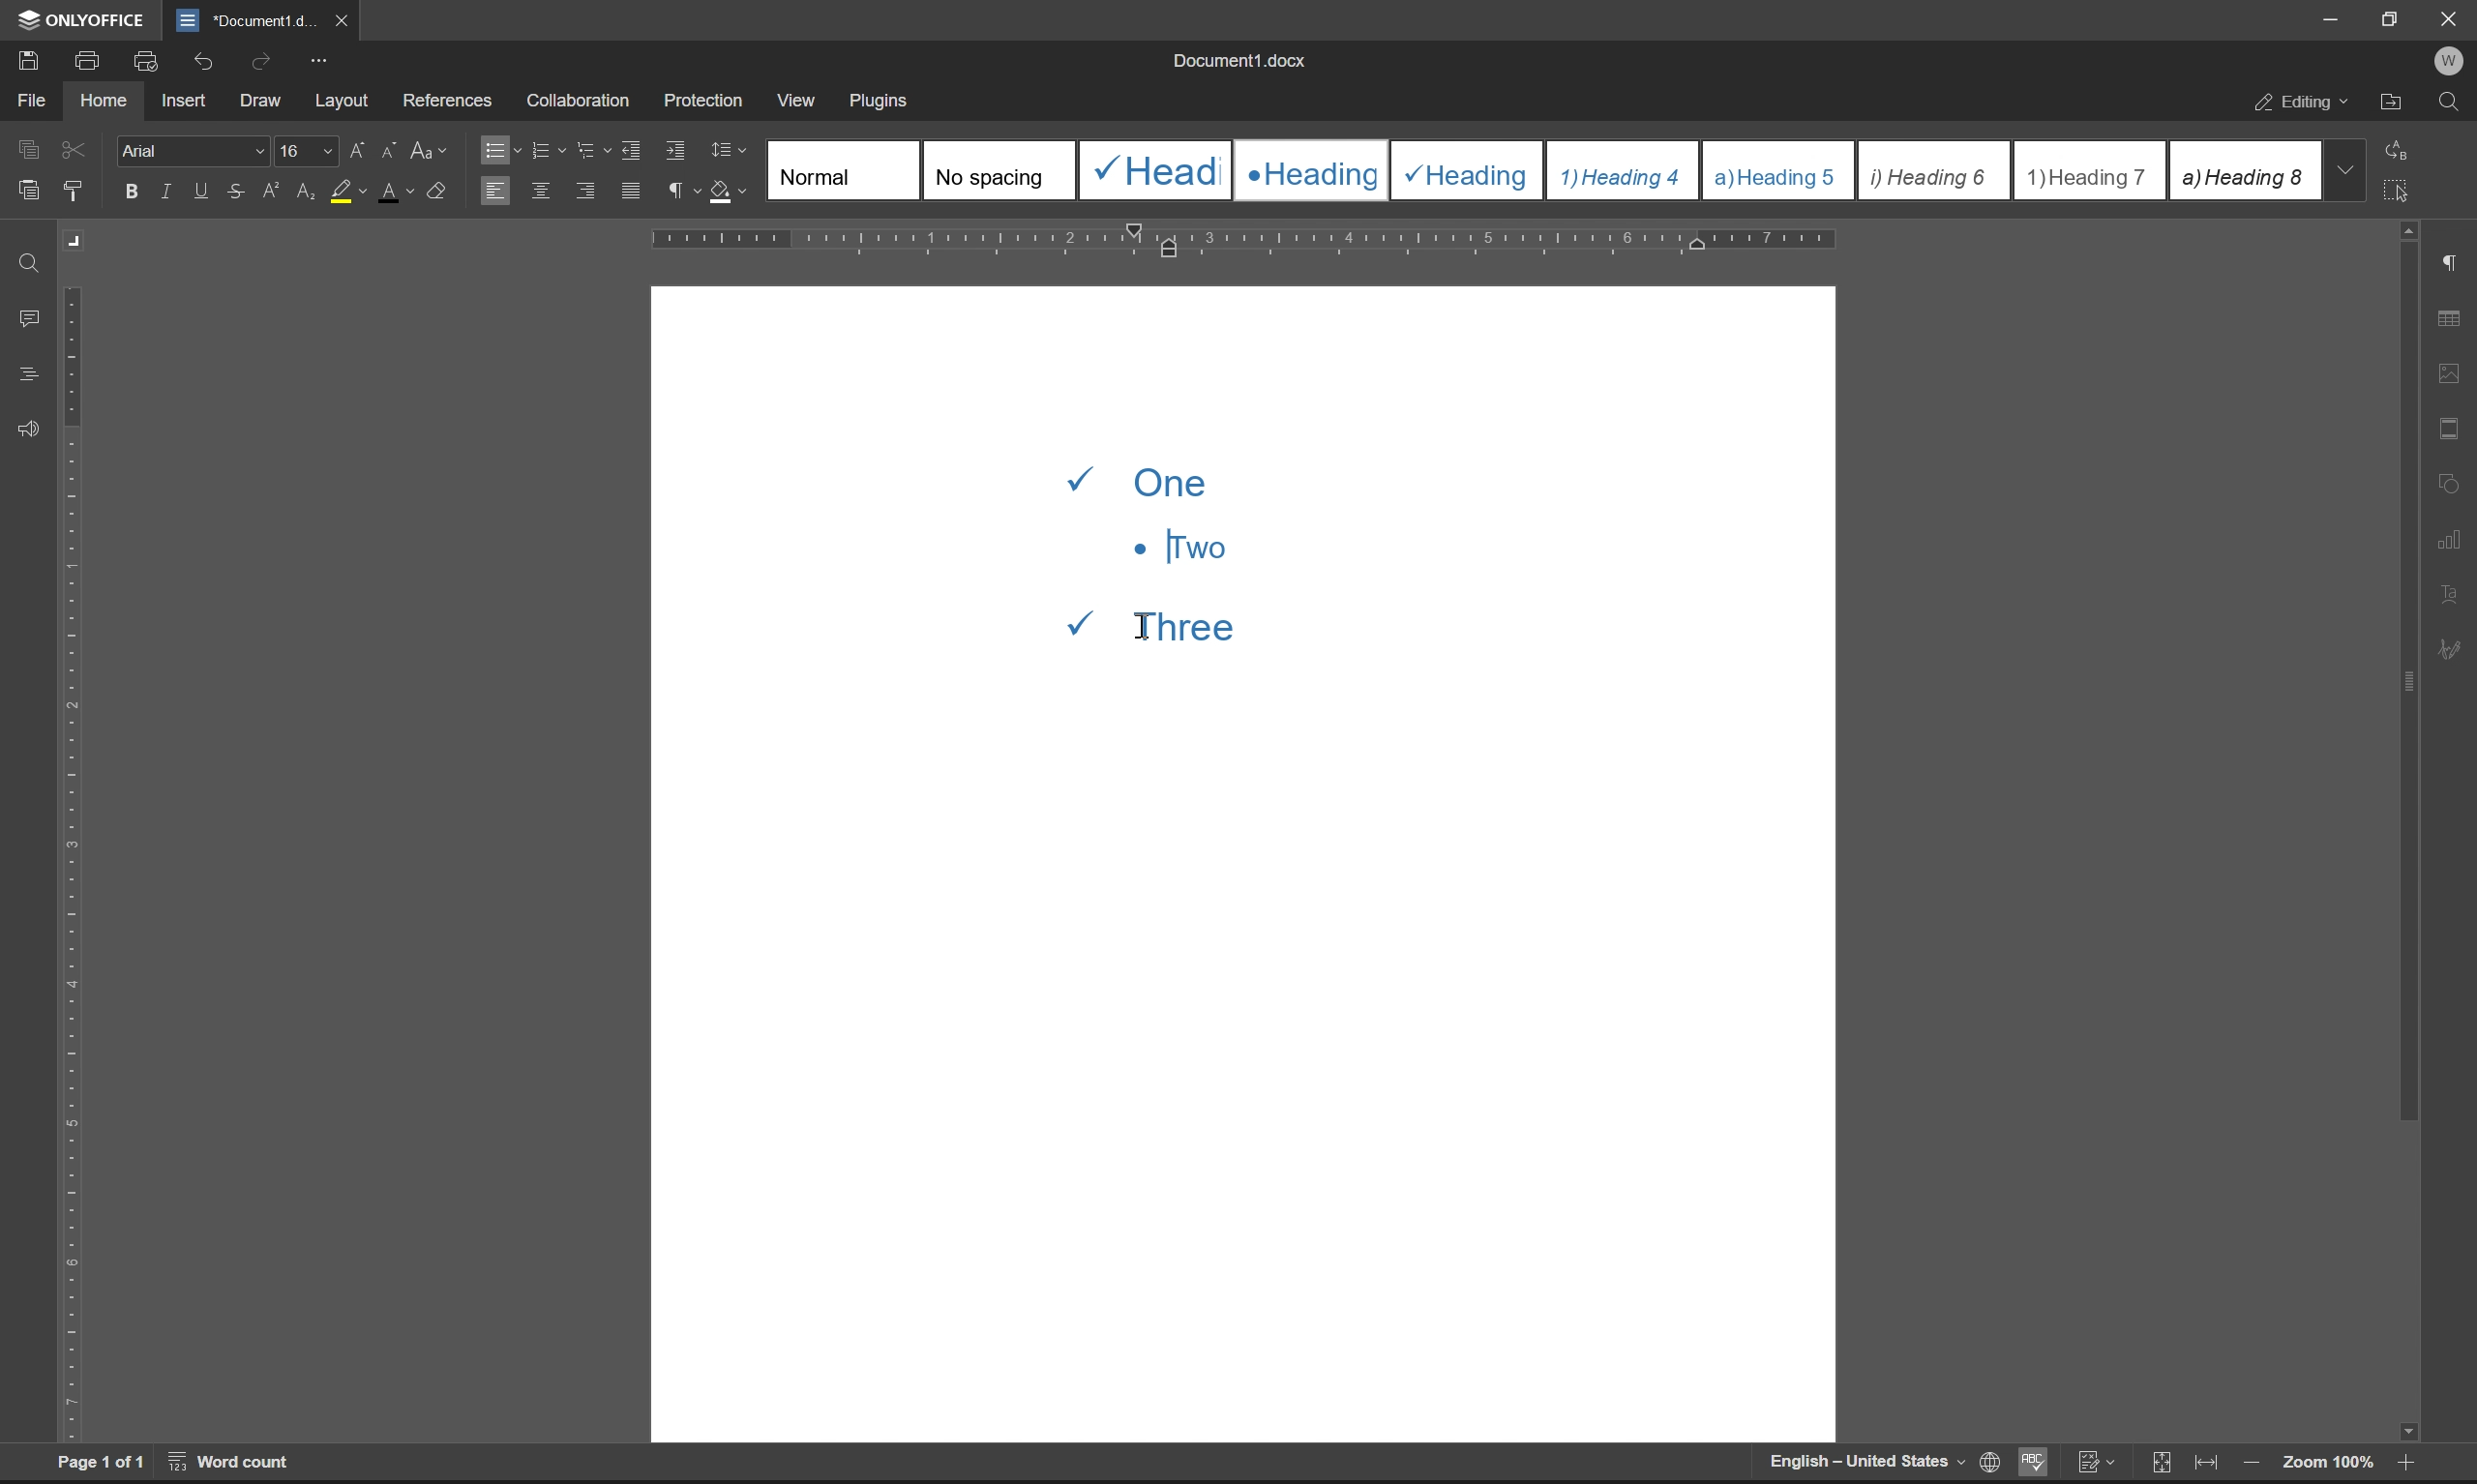 The image size is (2477, 1484). Describe the element at coordinates (1468, 171) in the screenshot. I see `Heading 3` at that location.